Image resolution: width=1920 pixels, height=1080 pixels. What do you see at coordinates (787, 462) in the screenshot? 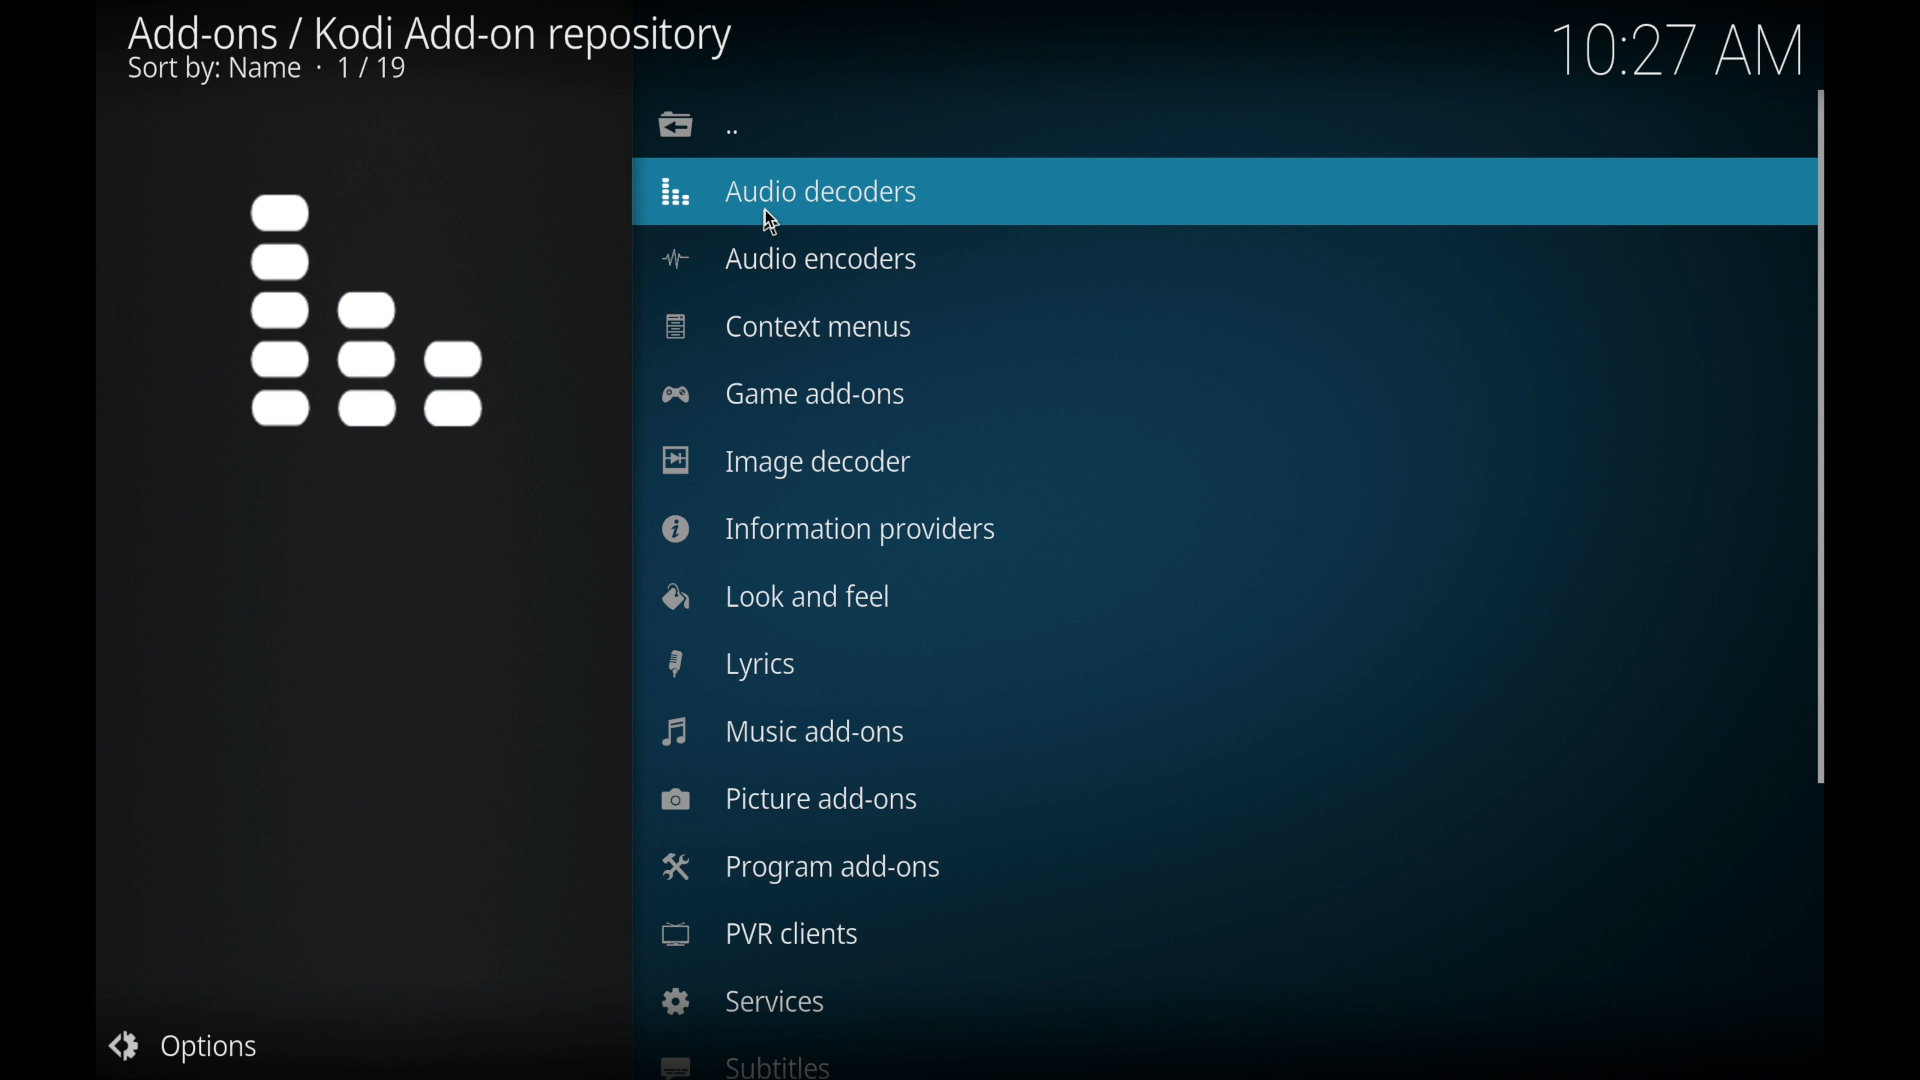
I see `image decoder` at bounding box center [787, 462].